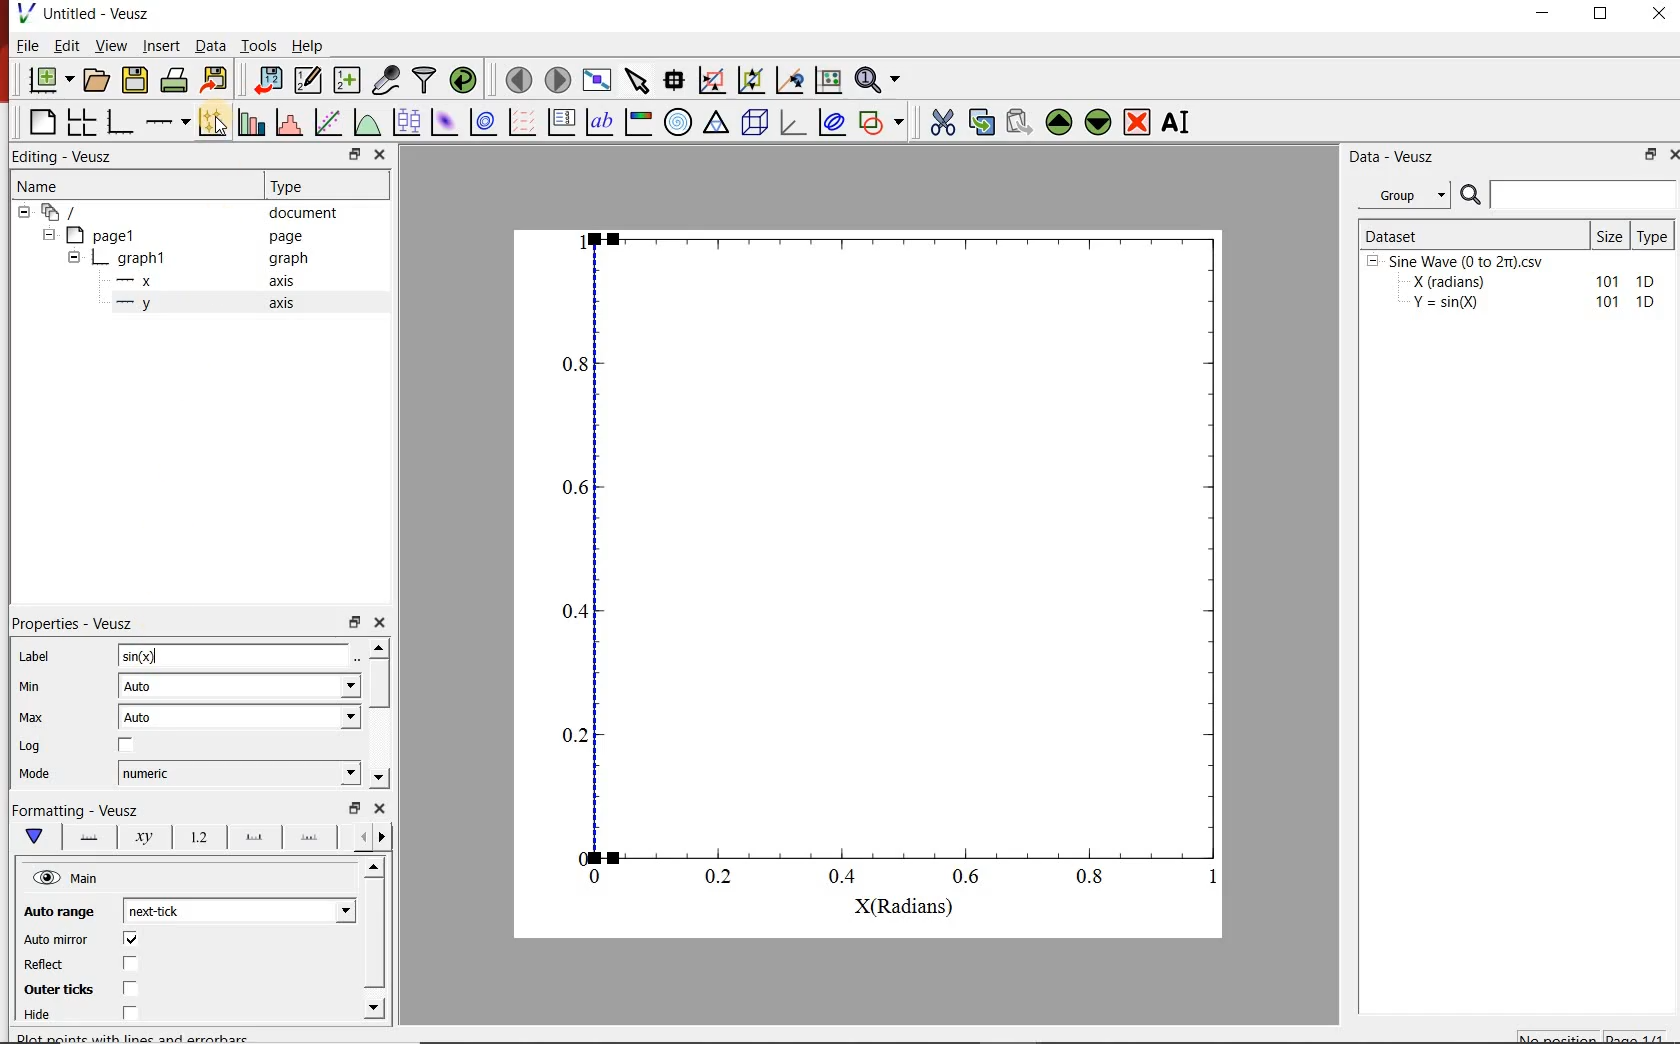 This screenshot has height=1044, width=1680. What do you see at coordinates (379, 778) in the screenshot?
I see `Down` at bounding box center [379, 778].